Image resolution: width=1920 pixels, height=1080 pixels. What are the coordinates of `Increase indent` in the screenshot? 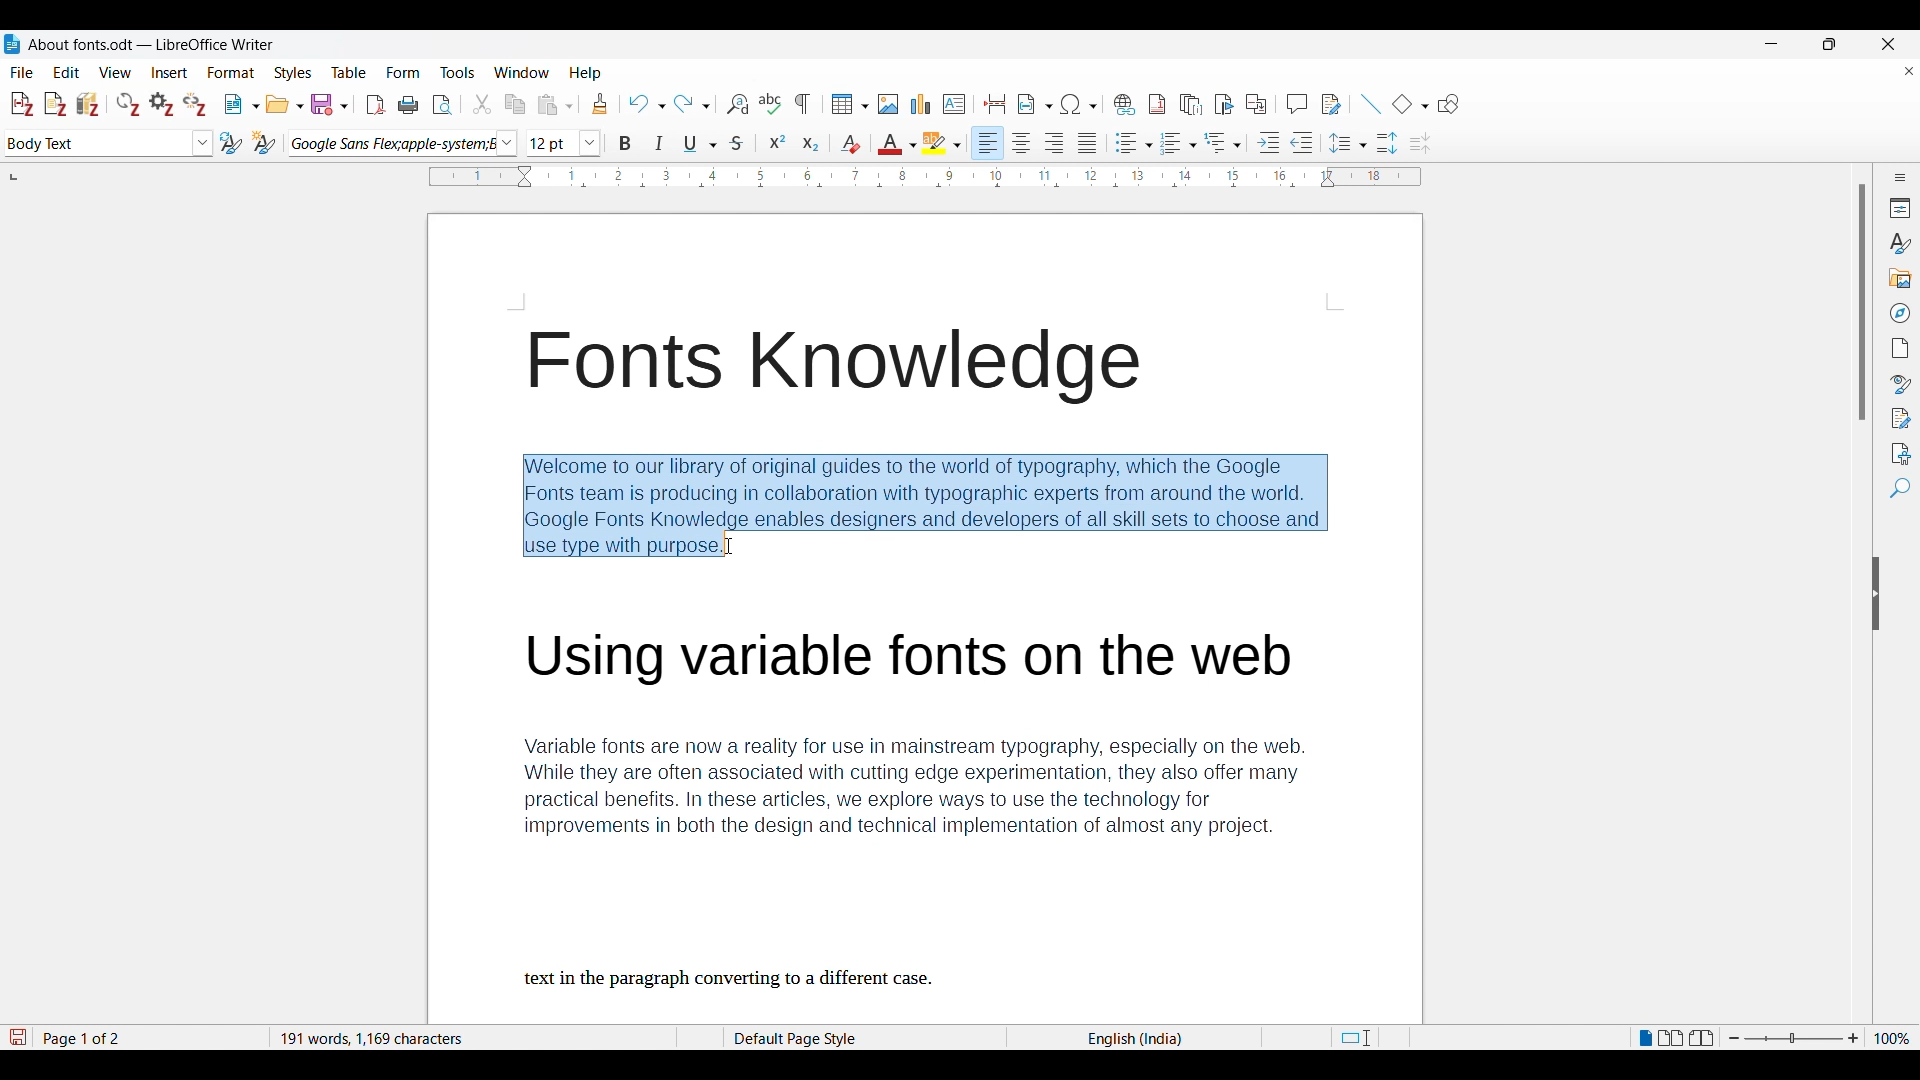 It's located at (1268, 142).